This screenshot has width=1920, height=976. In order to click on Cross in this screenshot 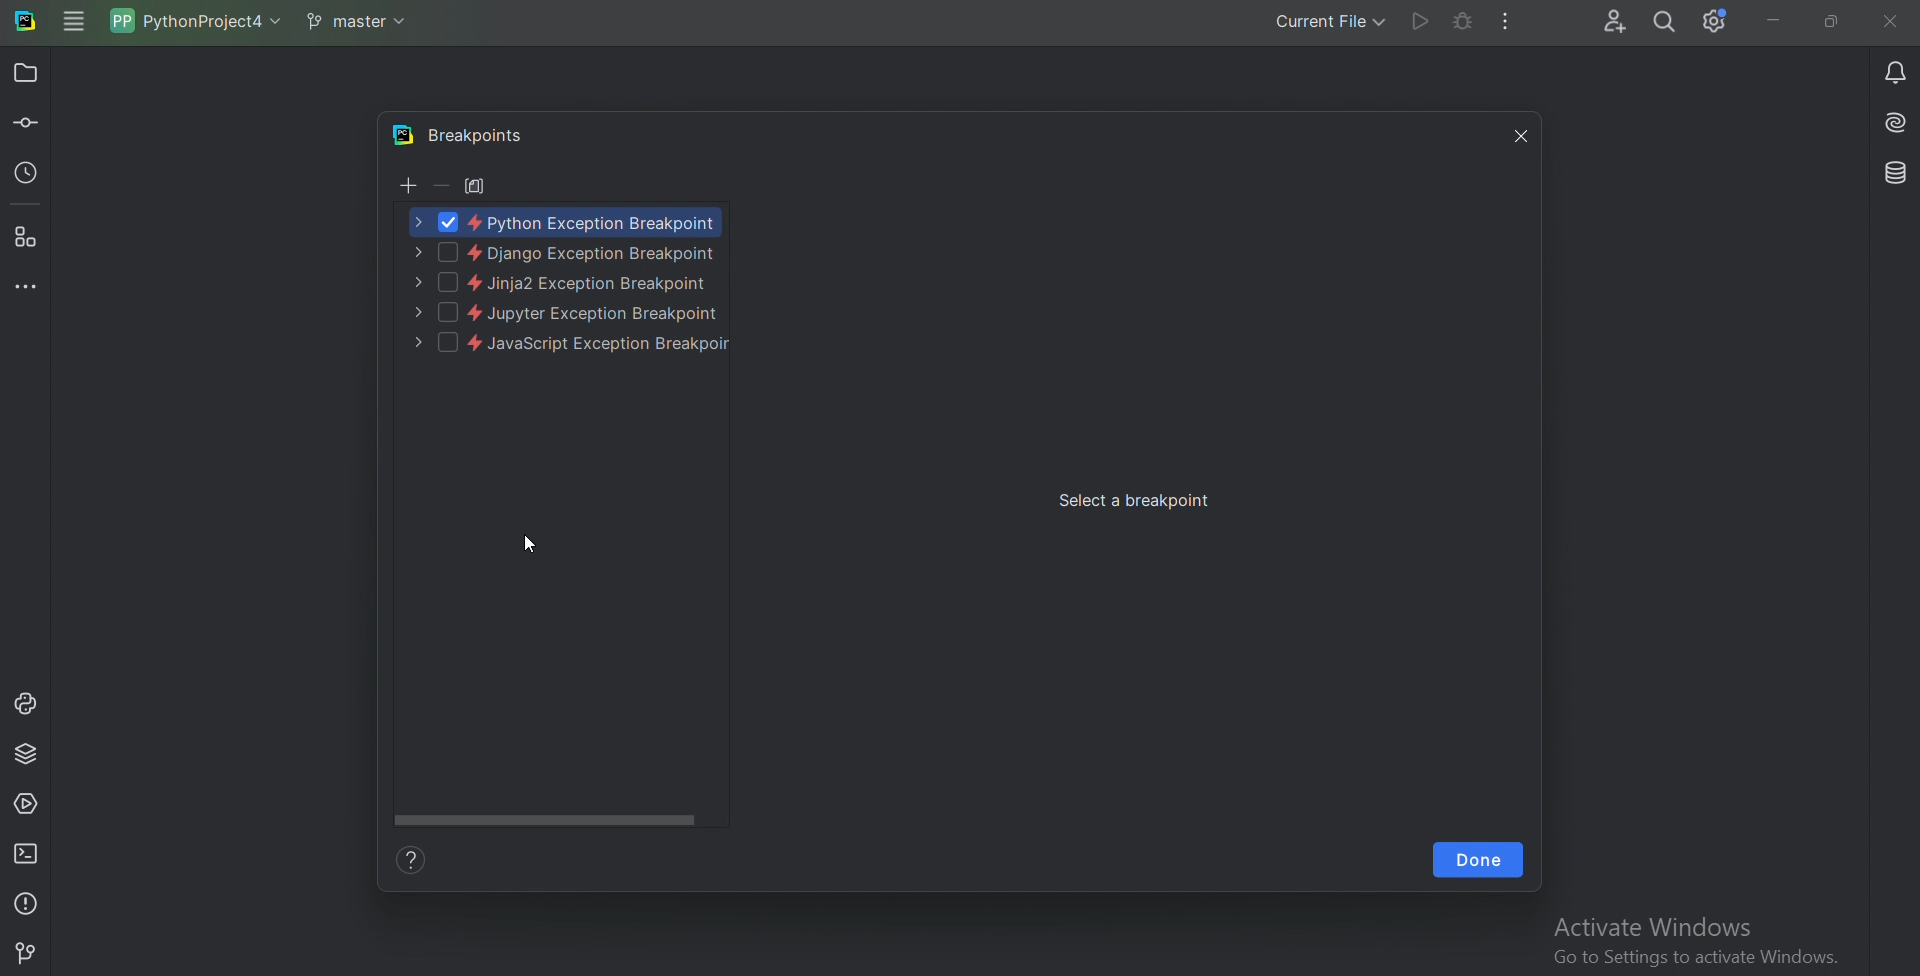, I will do `click(1891, 20)`.